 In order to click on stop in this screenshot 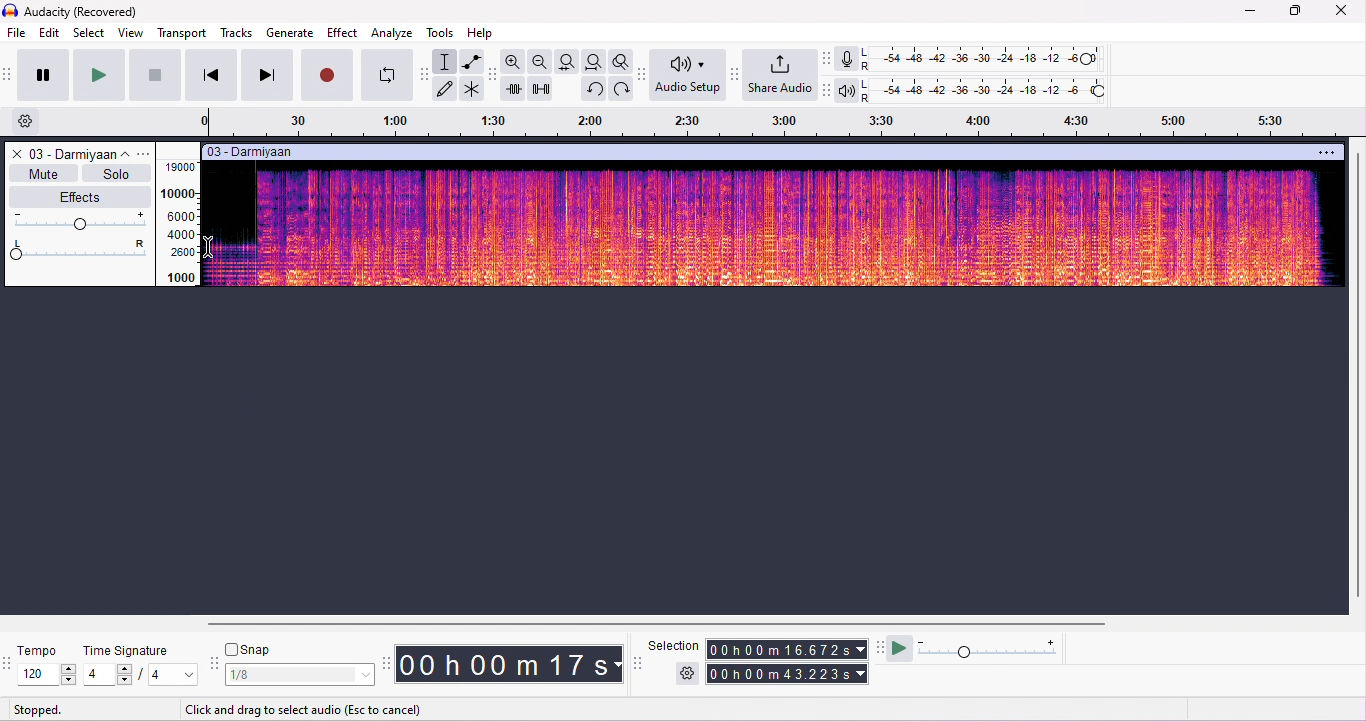, I will do `click(155, 74)`.